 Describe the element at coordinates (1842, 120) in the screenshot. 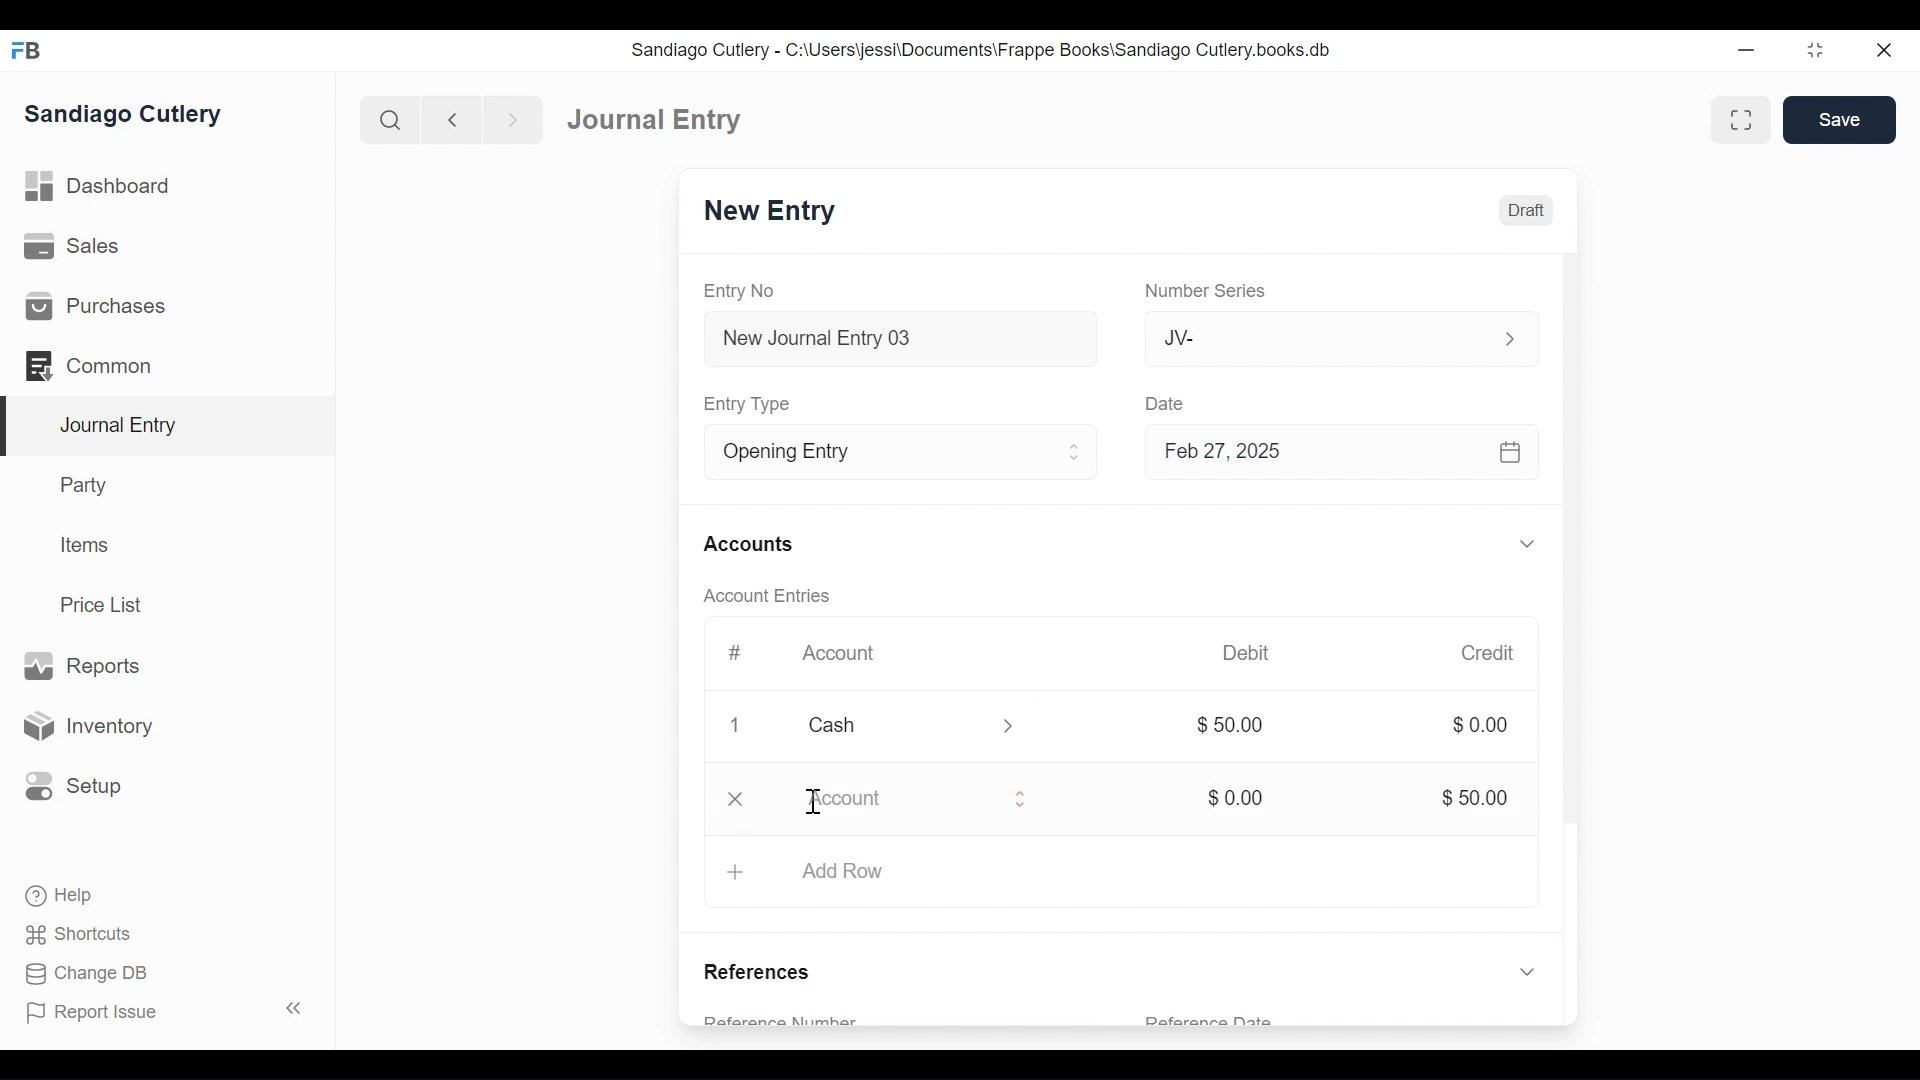

I see `Save` at that location.